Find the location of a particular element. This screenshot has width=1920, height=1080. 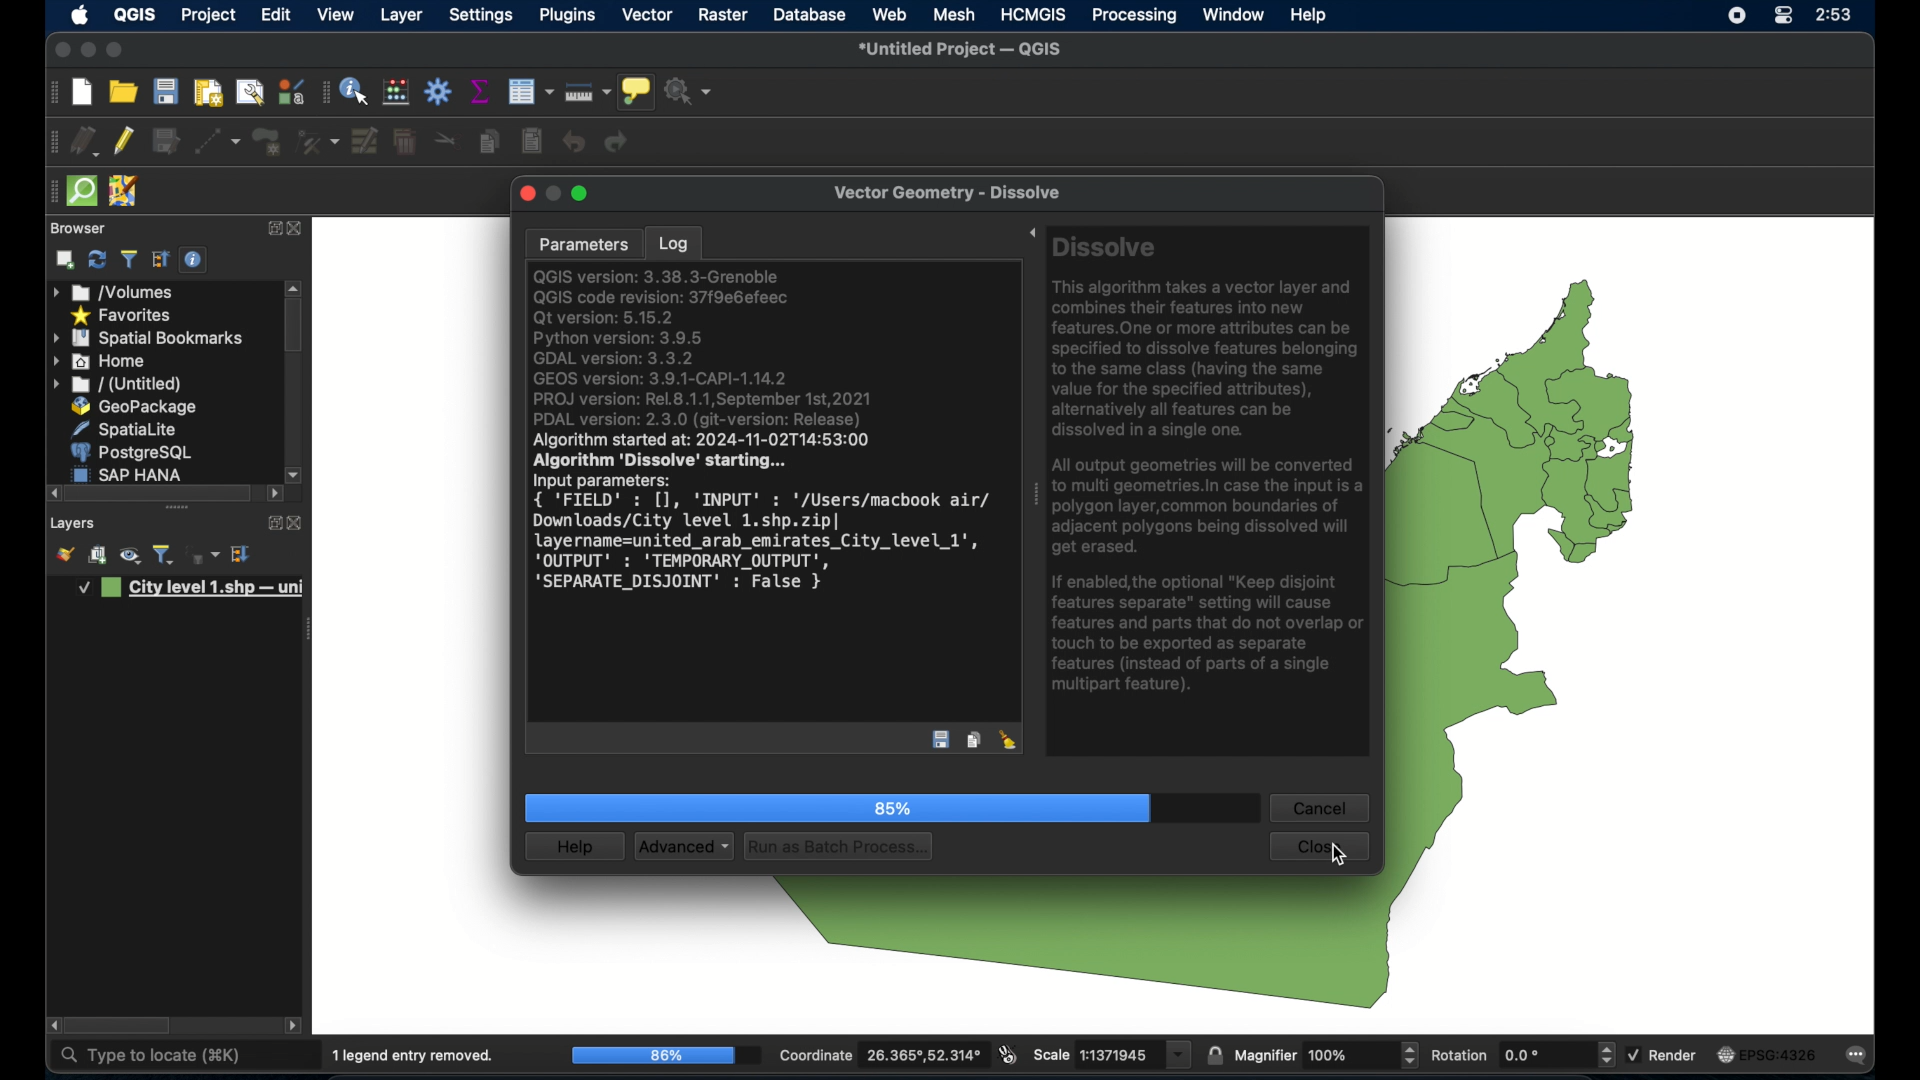

minimize is located at coordinates (86, 51).